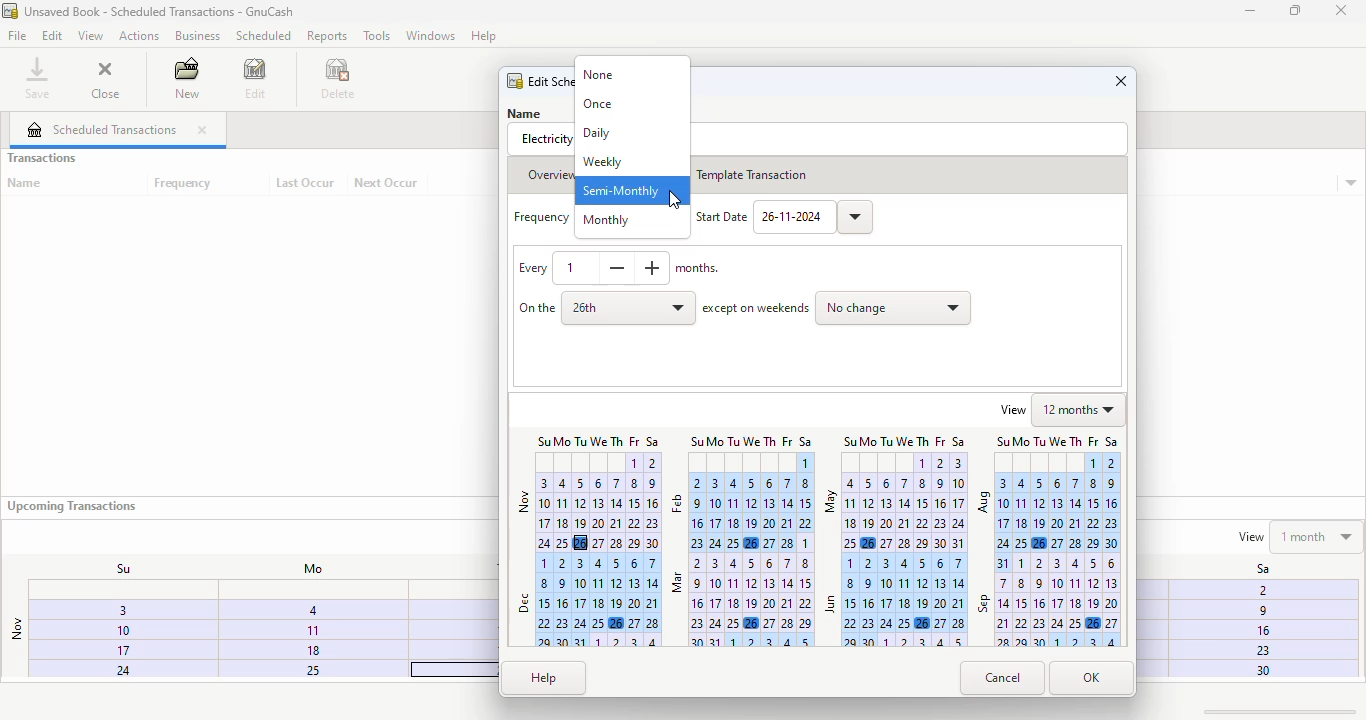  Describe the element at coordinates (90, 37) in the screenshot. I see `view` at that location.